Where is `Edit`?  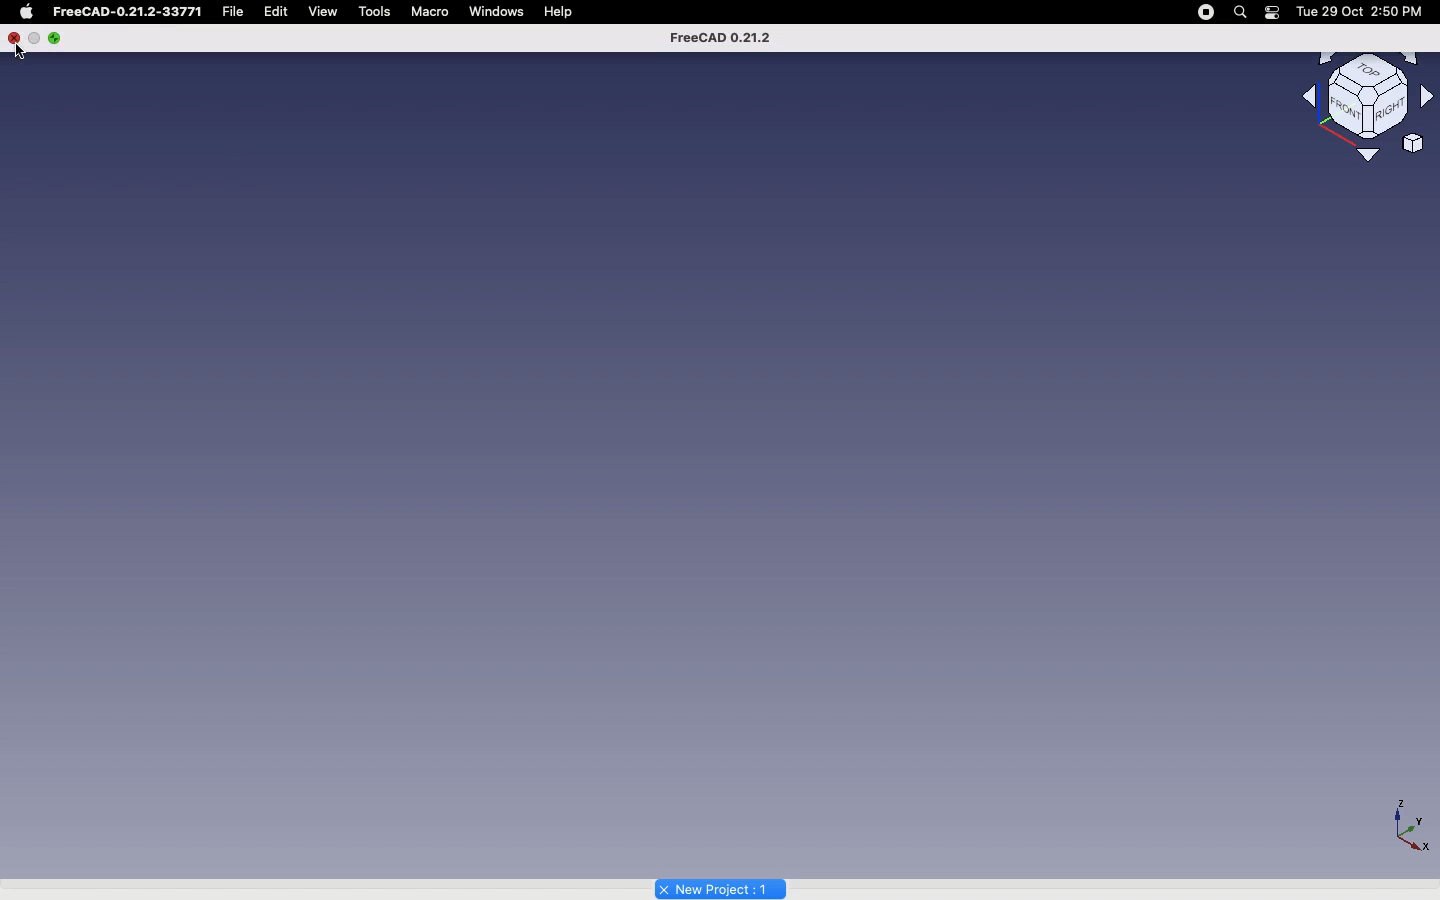
Edit is located at coordinates (281, 11).